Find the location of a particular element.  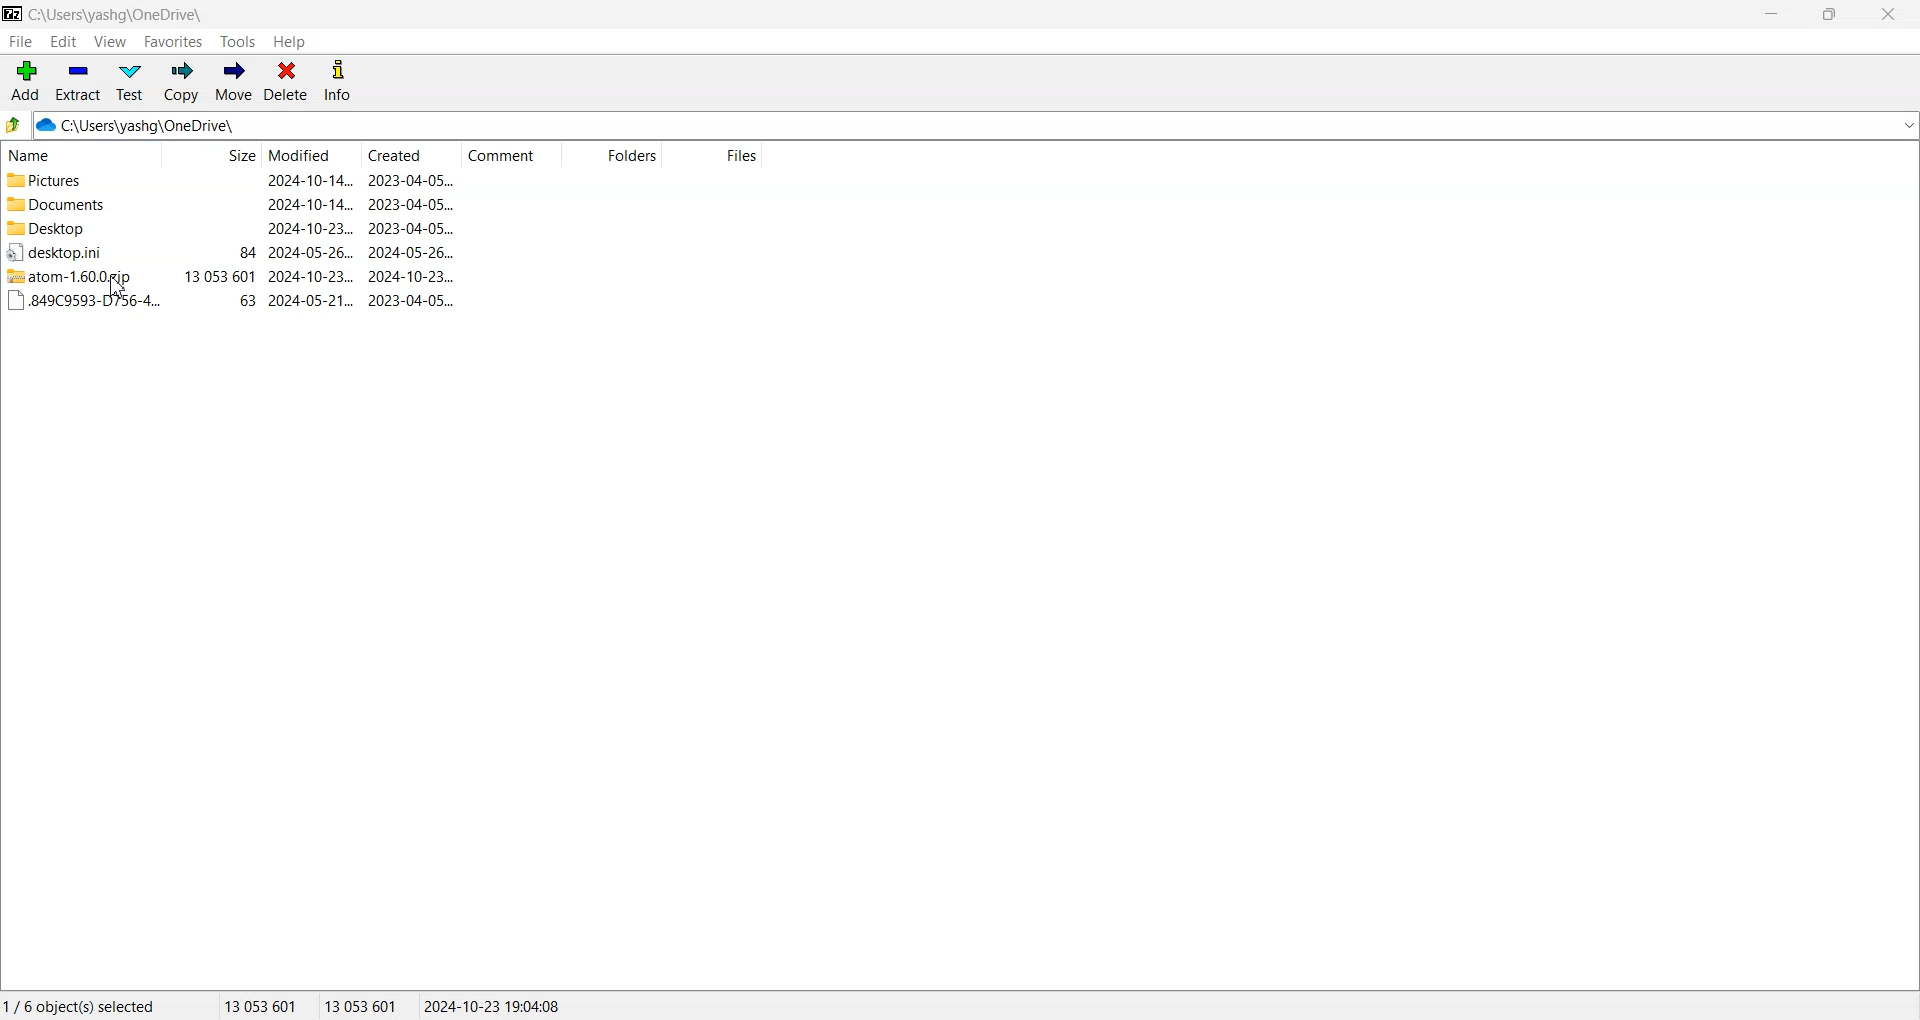

Created Date is located at coordinates (412, 156).